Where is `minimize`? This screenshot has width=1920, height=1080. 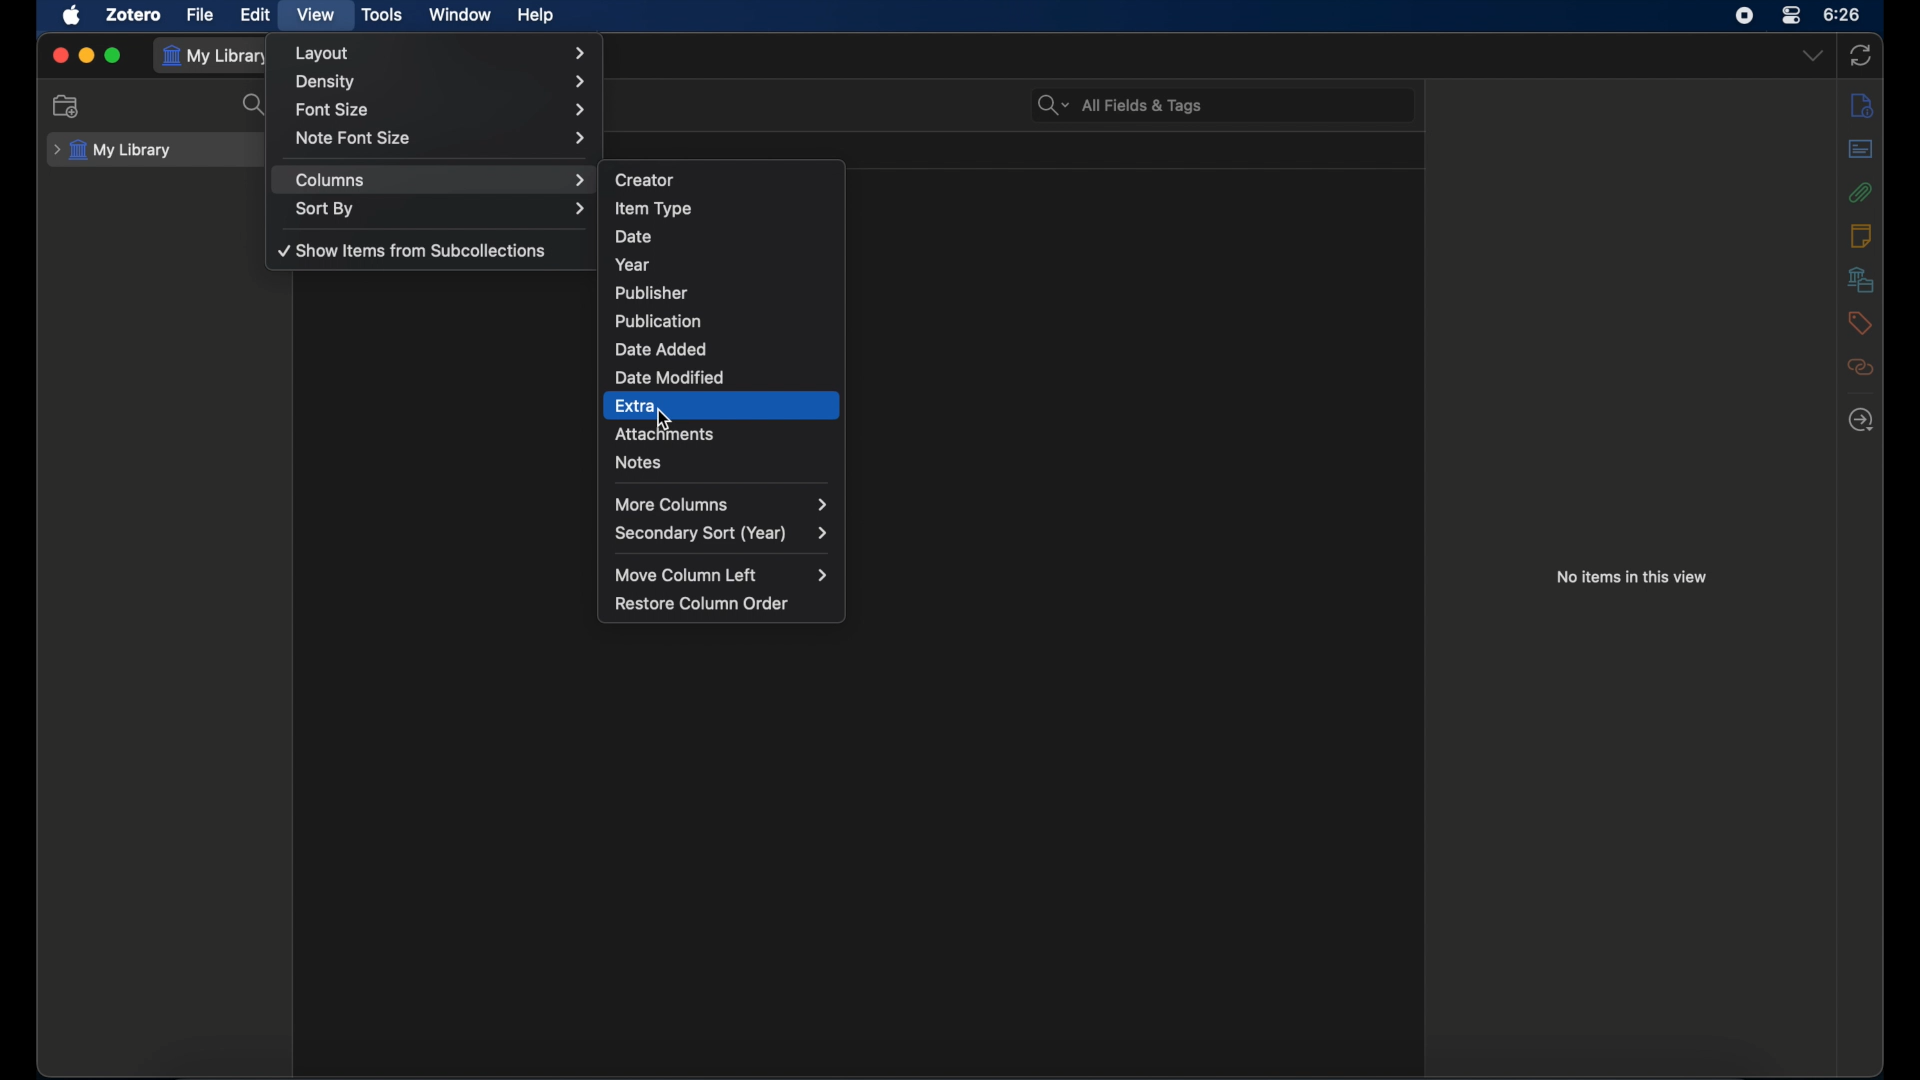 minimize is located at coordinates (86, 54).